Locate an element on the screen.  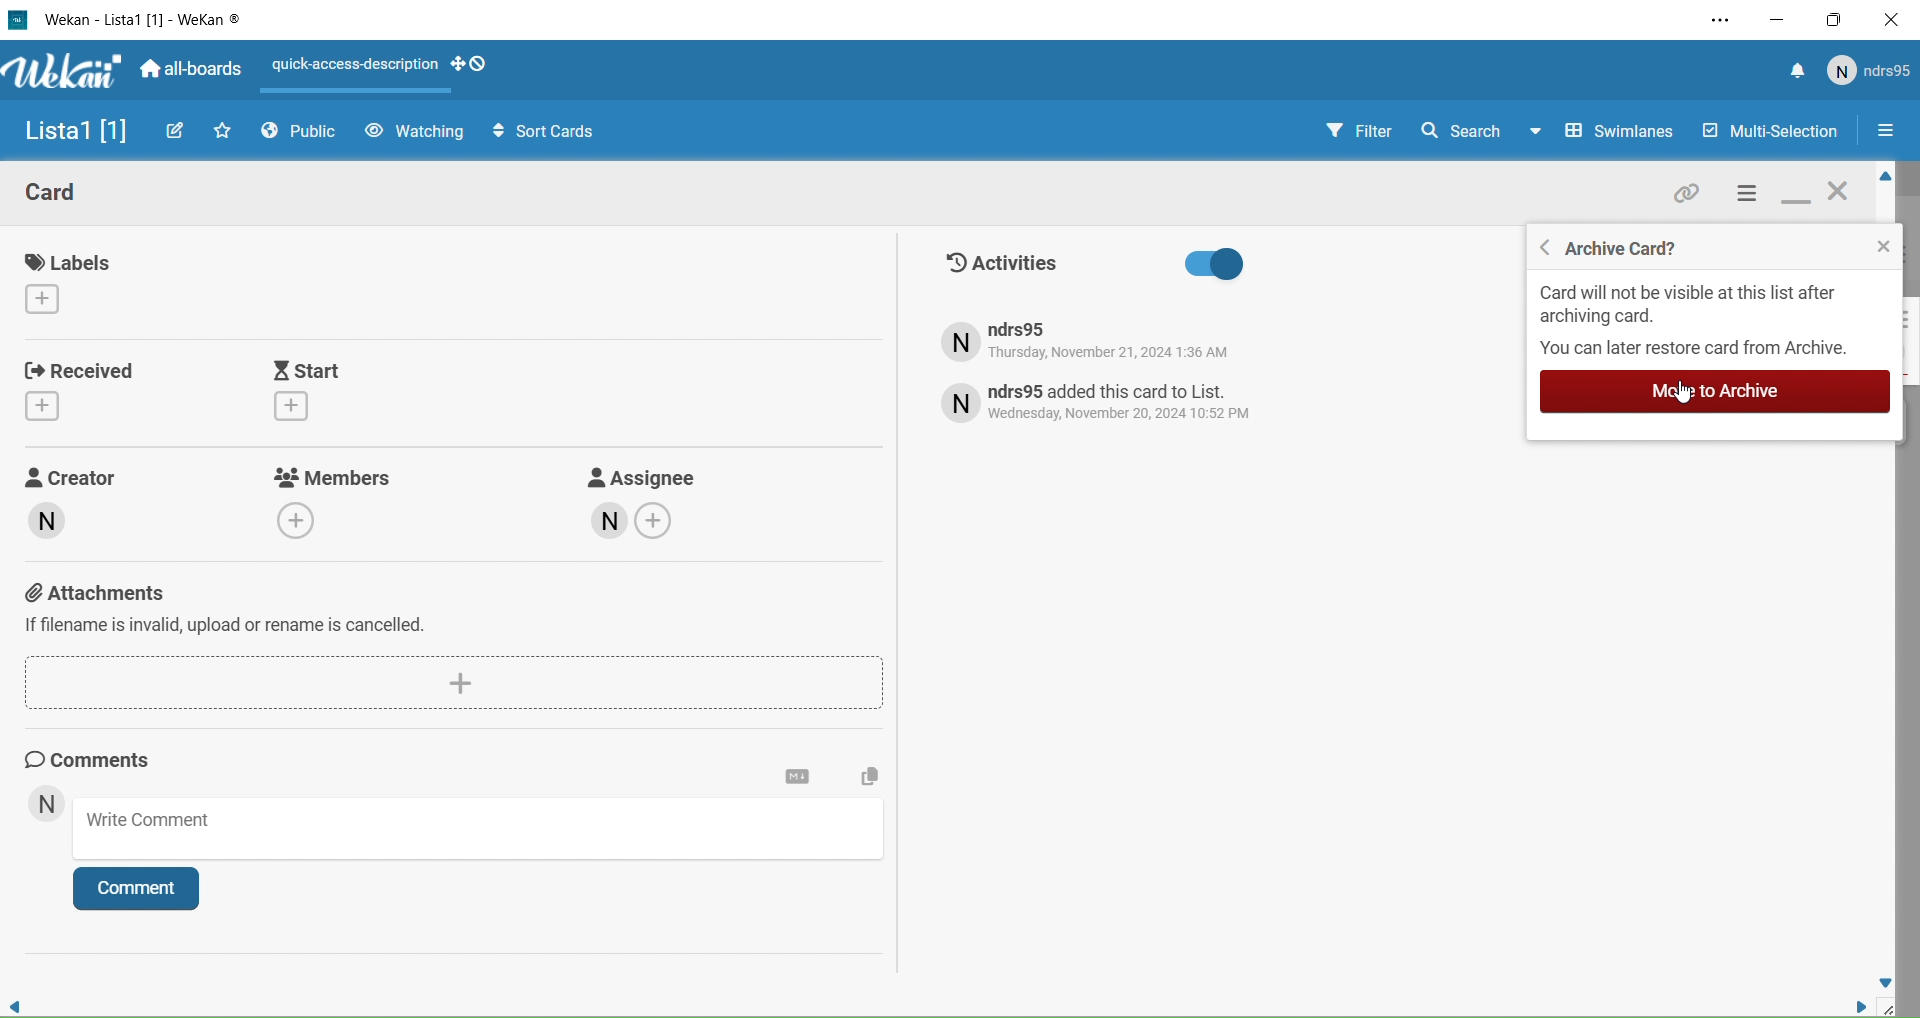
Settings and More is located at coordinates (1731, 20).